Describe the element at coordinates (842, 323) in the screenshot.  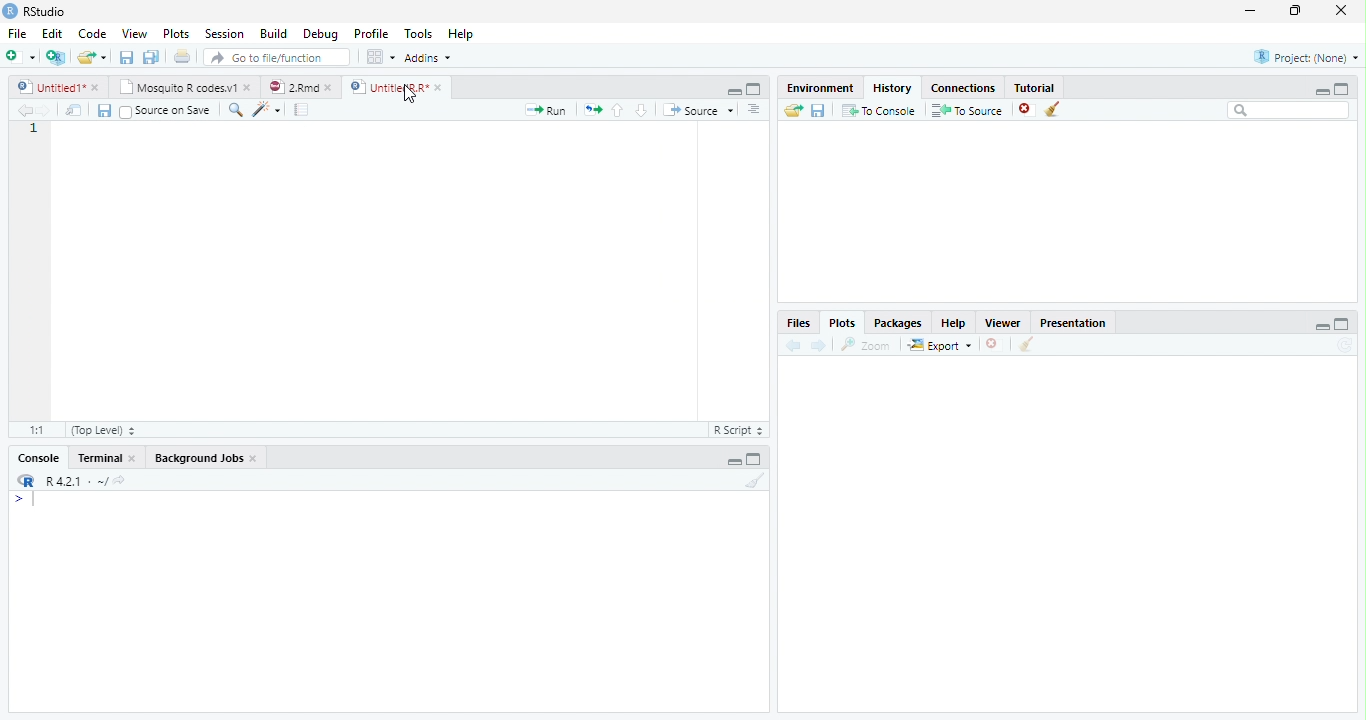
I see `Plots` at that location.